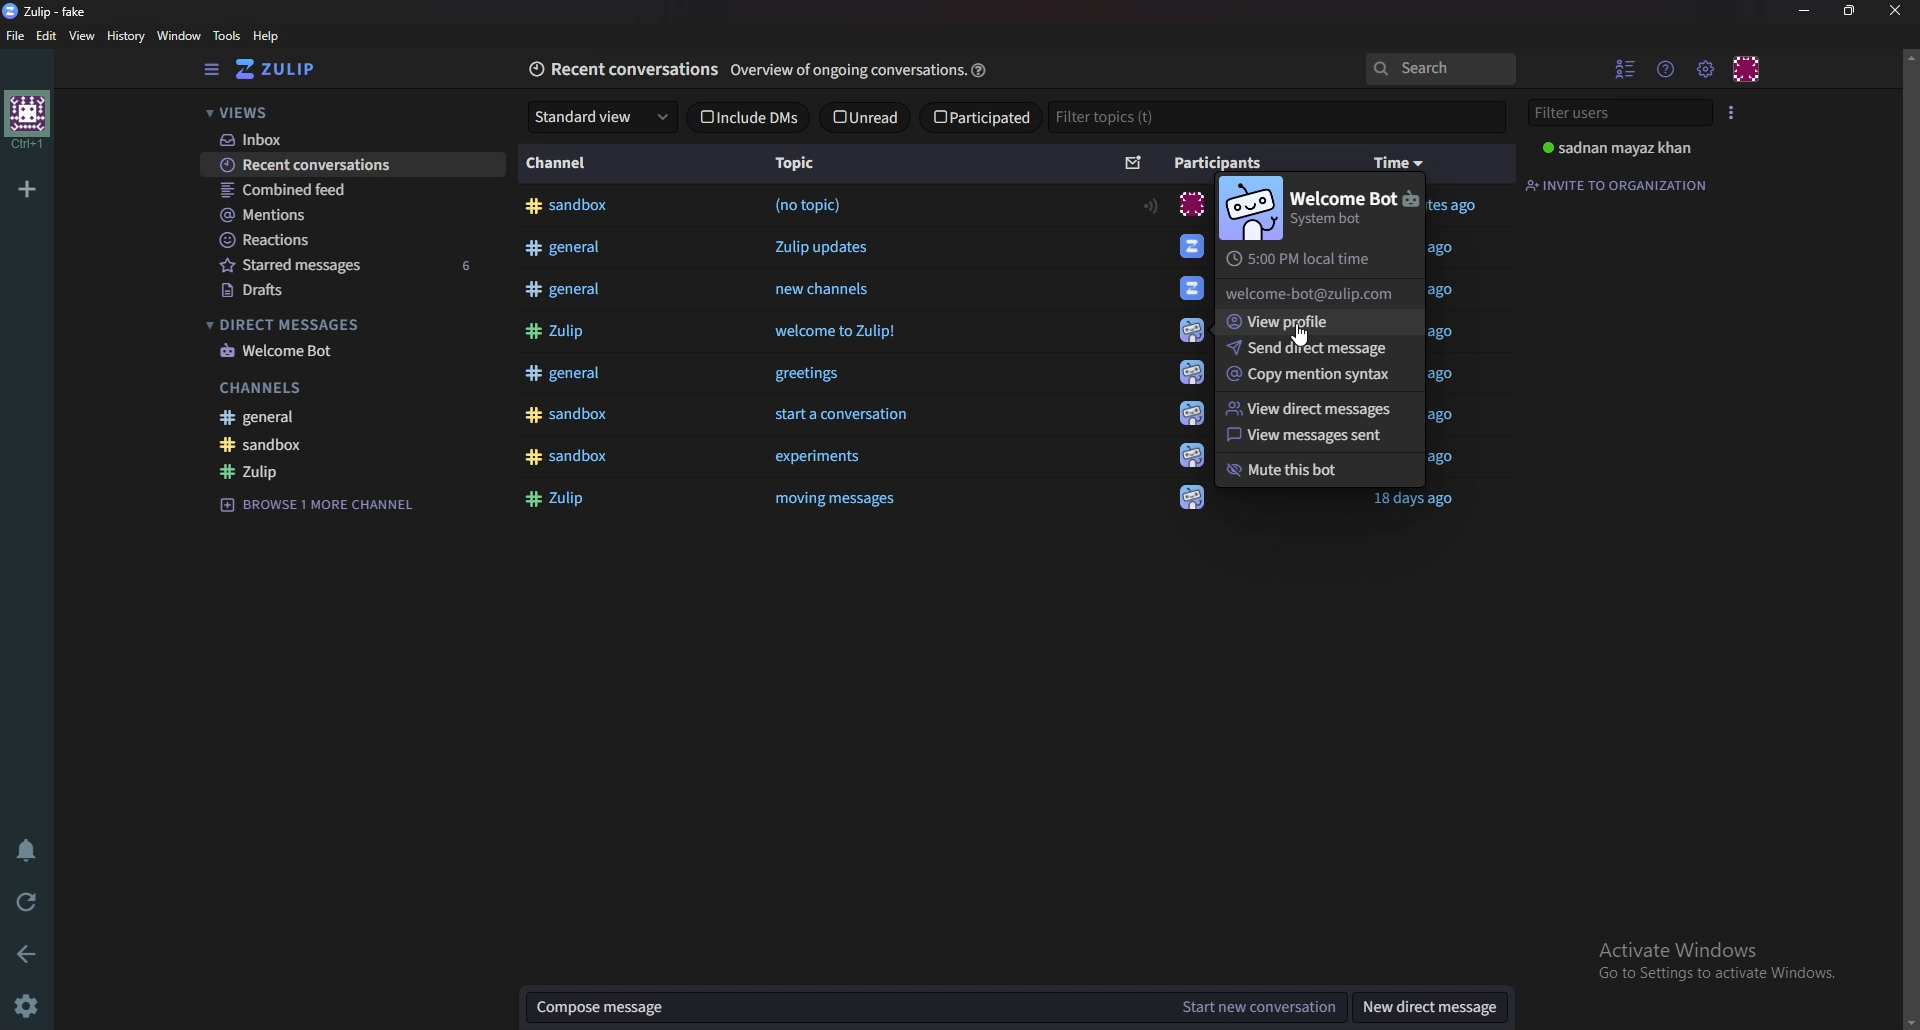  Describe the element at coordinates (843, 71) in the screenshot. I see `Overview of ongoing conversations` at that location.